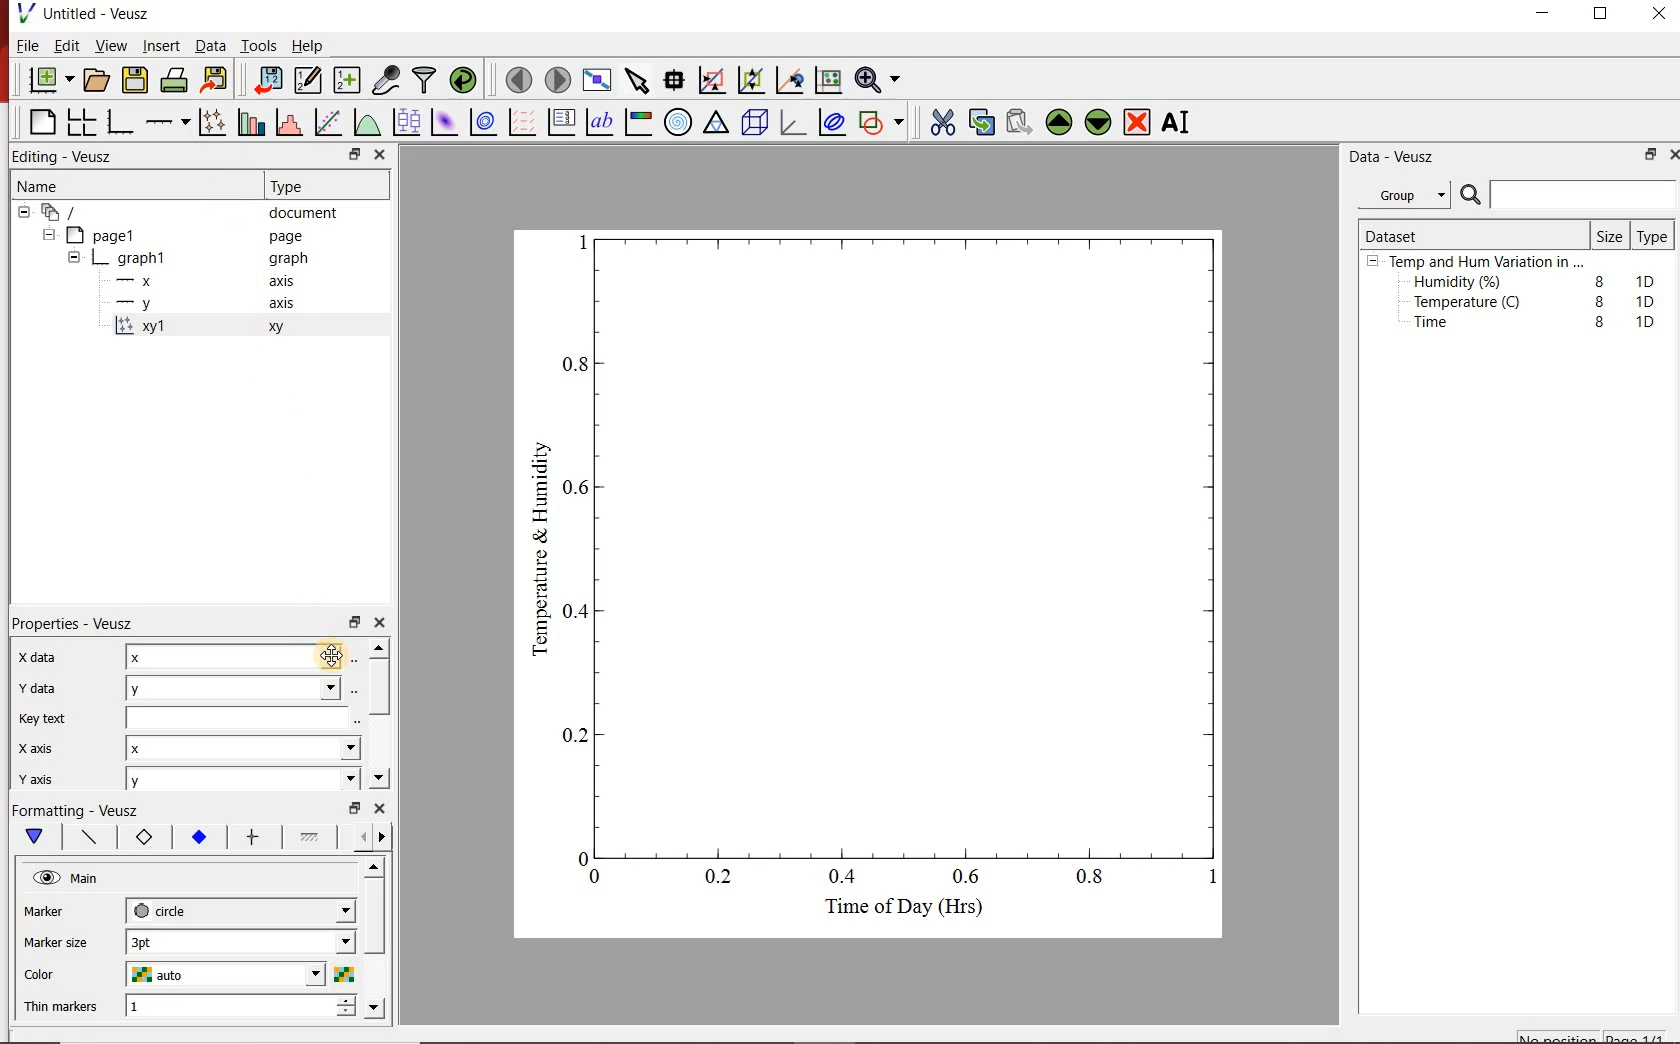  I want to click on Data, so click(206, 46).